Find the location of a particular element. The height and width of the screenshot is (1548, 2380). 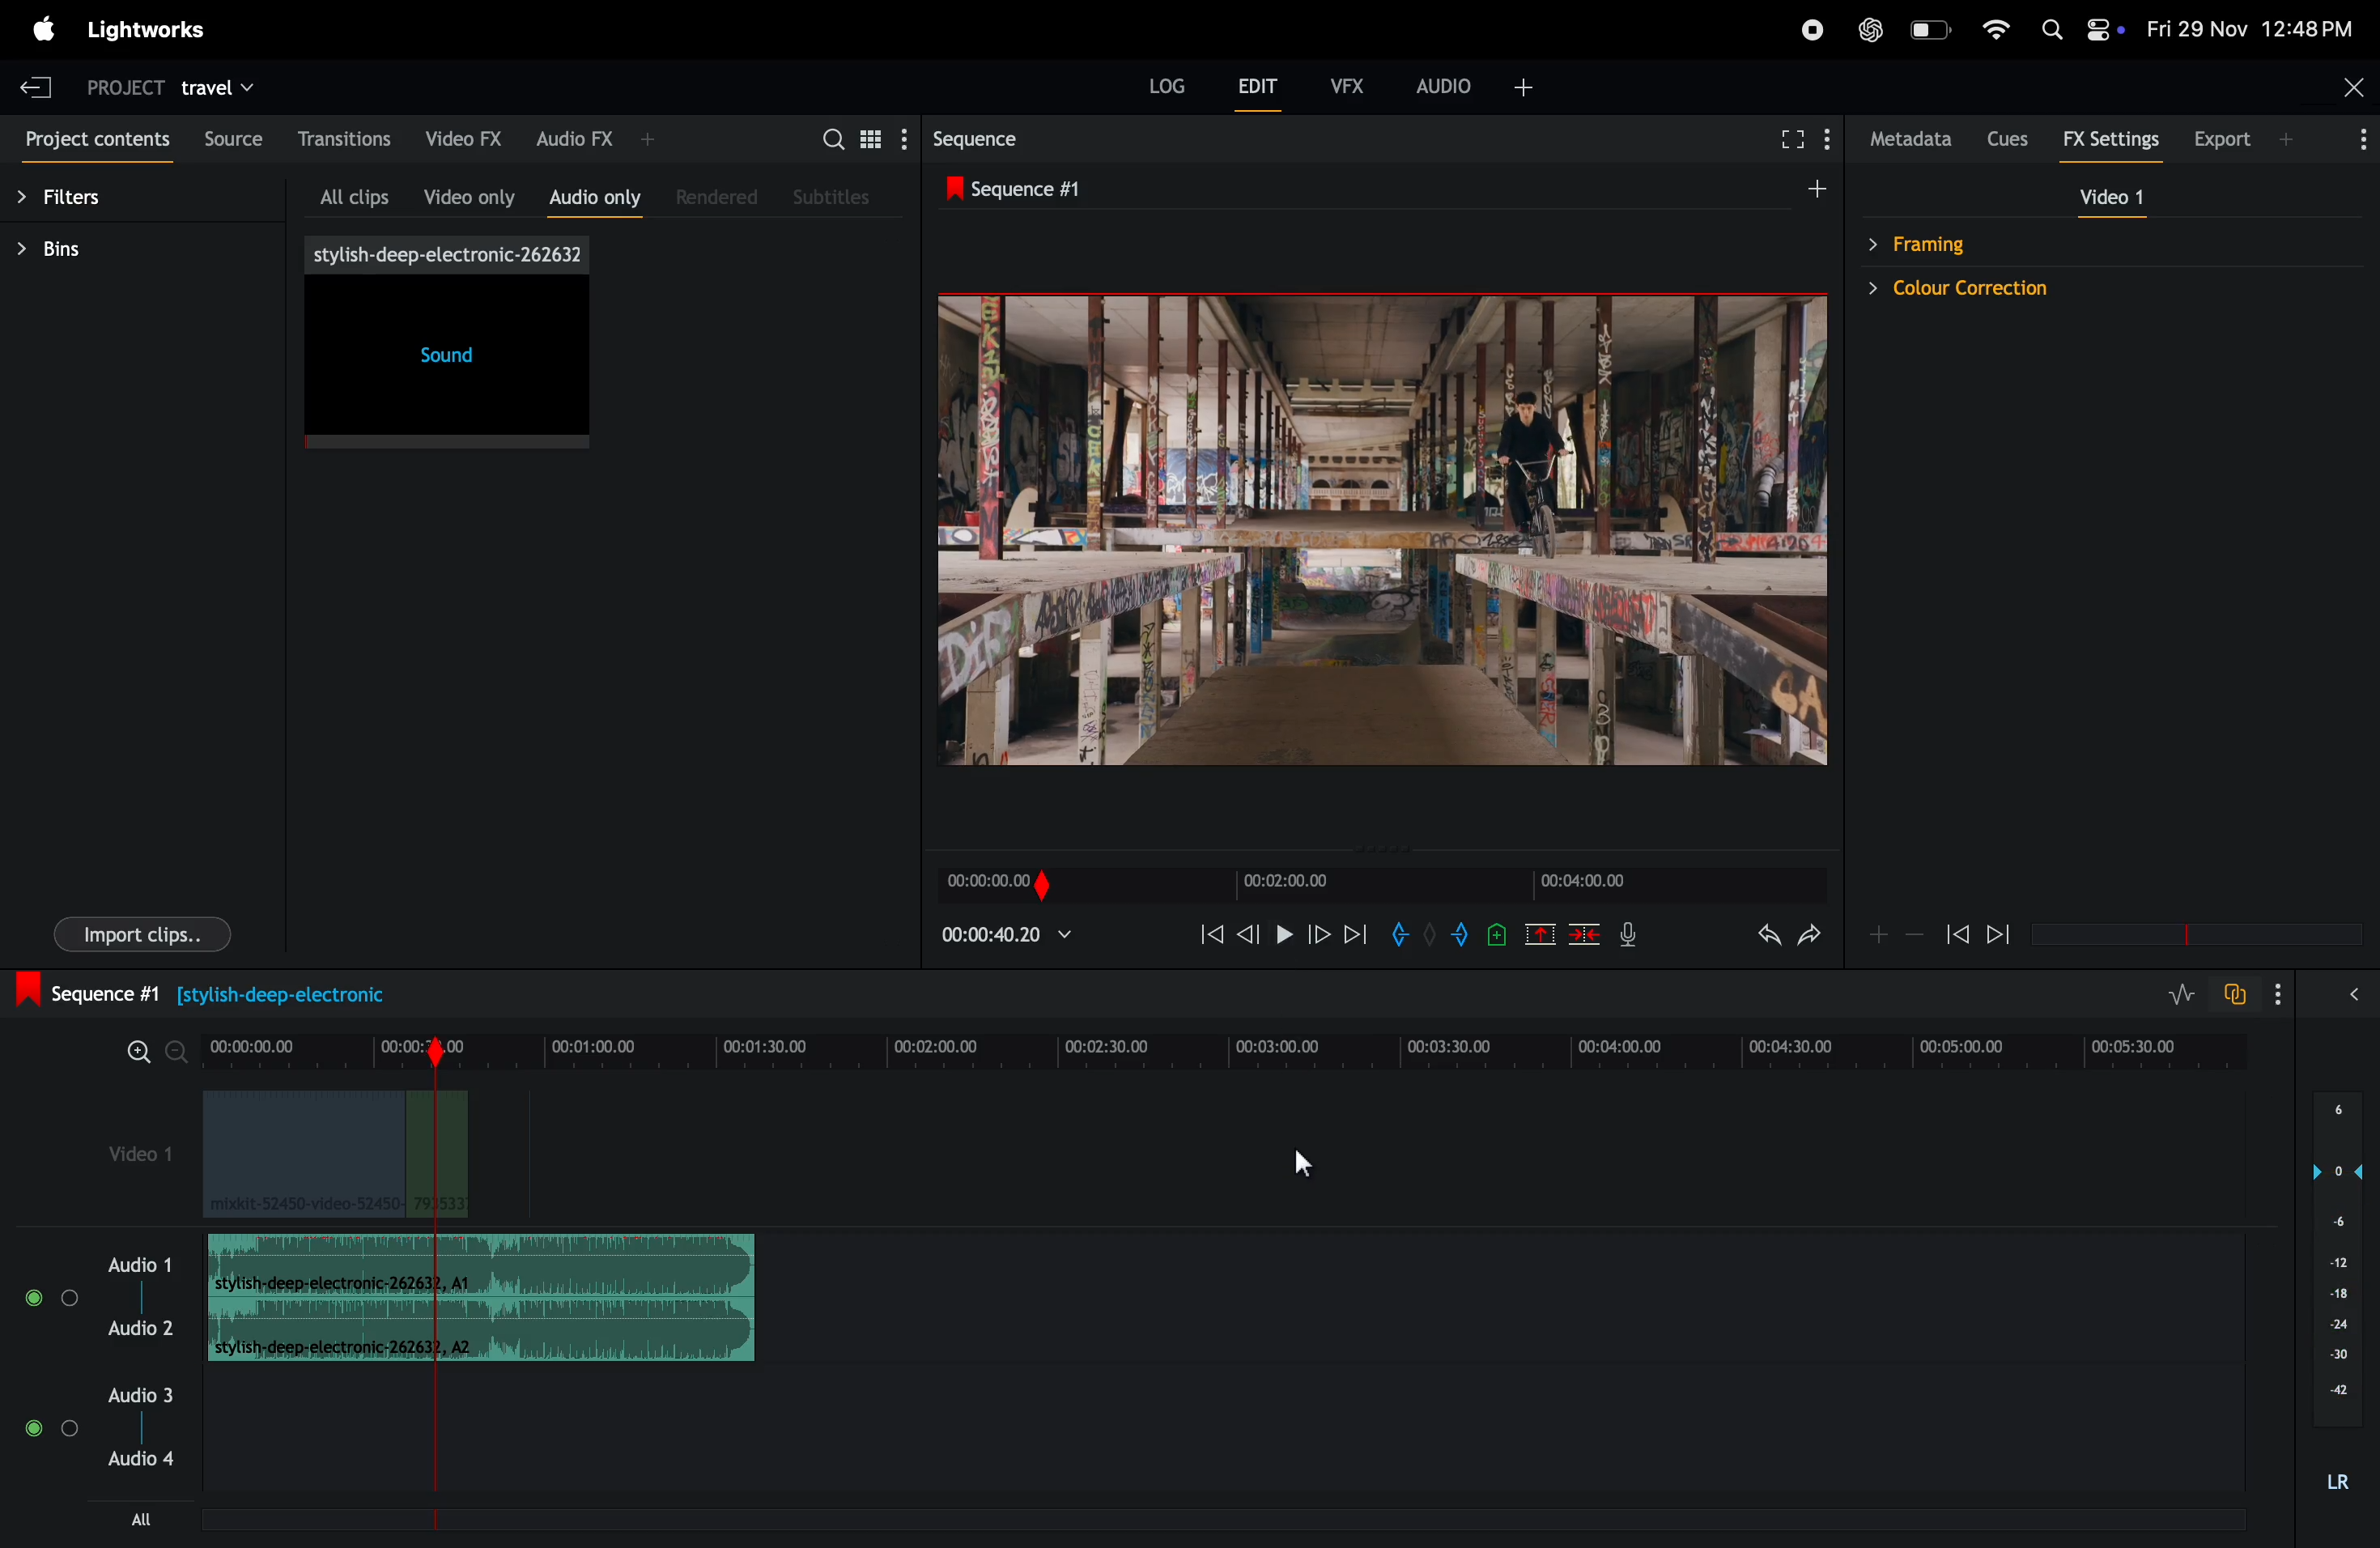

travel is located at coordinates (230, 85).